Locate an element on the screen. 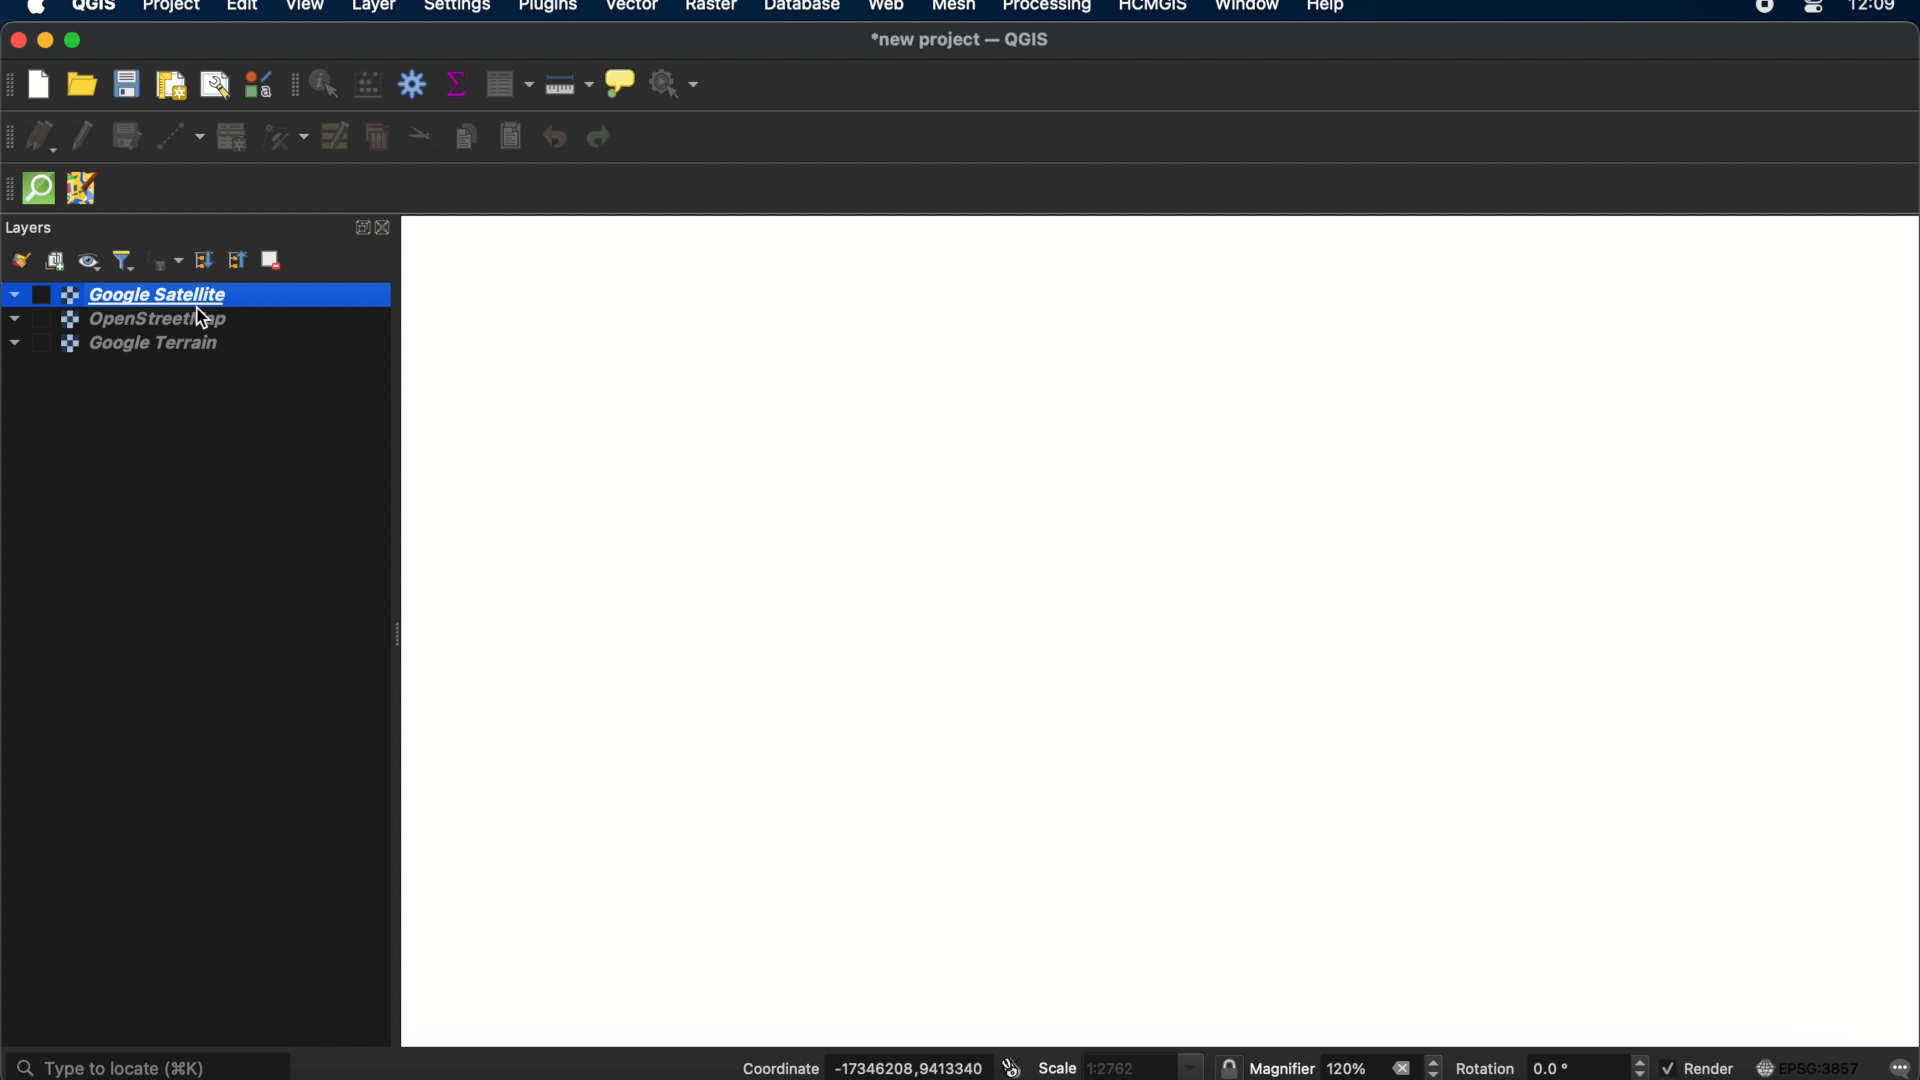  openstreet map is located at coordinates (95, 318).